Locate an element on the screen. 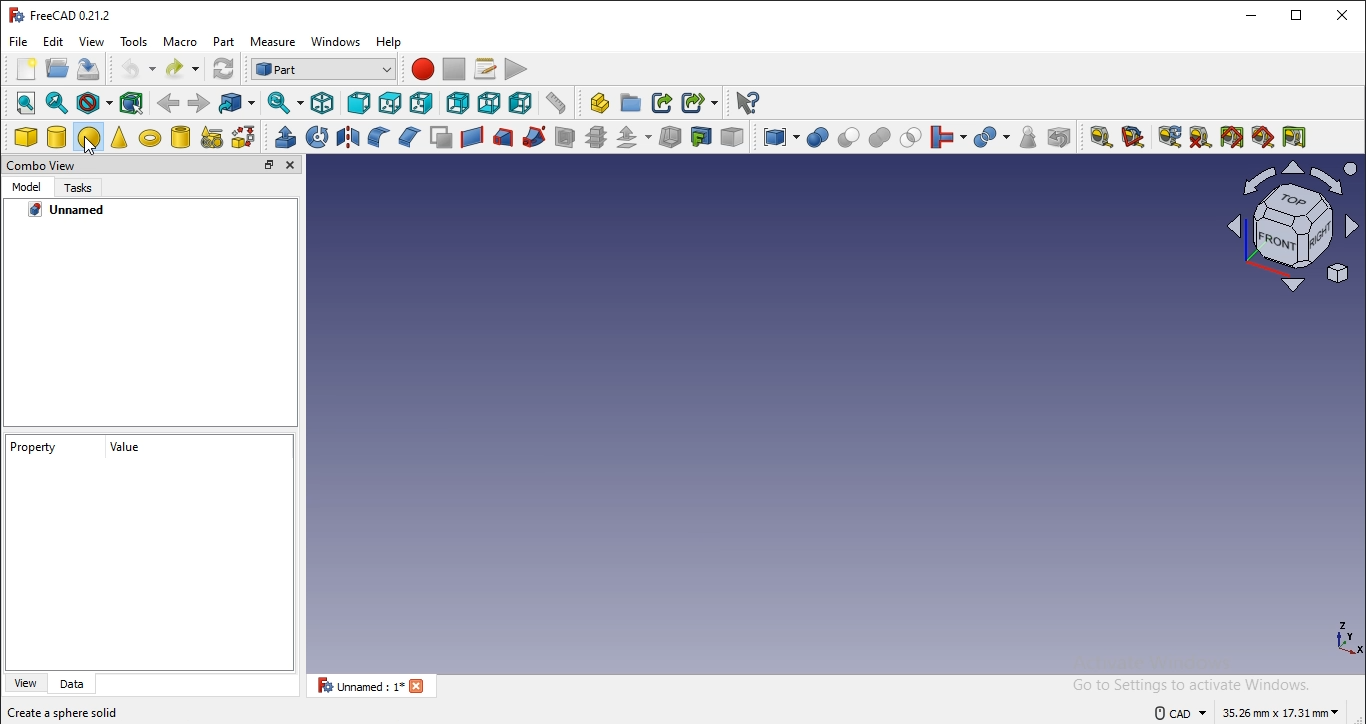 This screenshot has width=1366, height=724. go to linked object is located at coordinates (236, 103).